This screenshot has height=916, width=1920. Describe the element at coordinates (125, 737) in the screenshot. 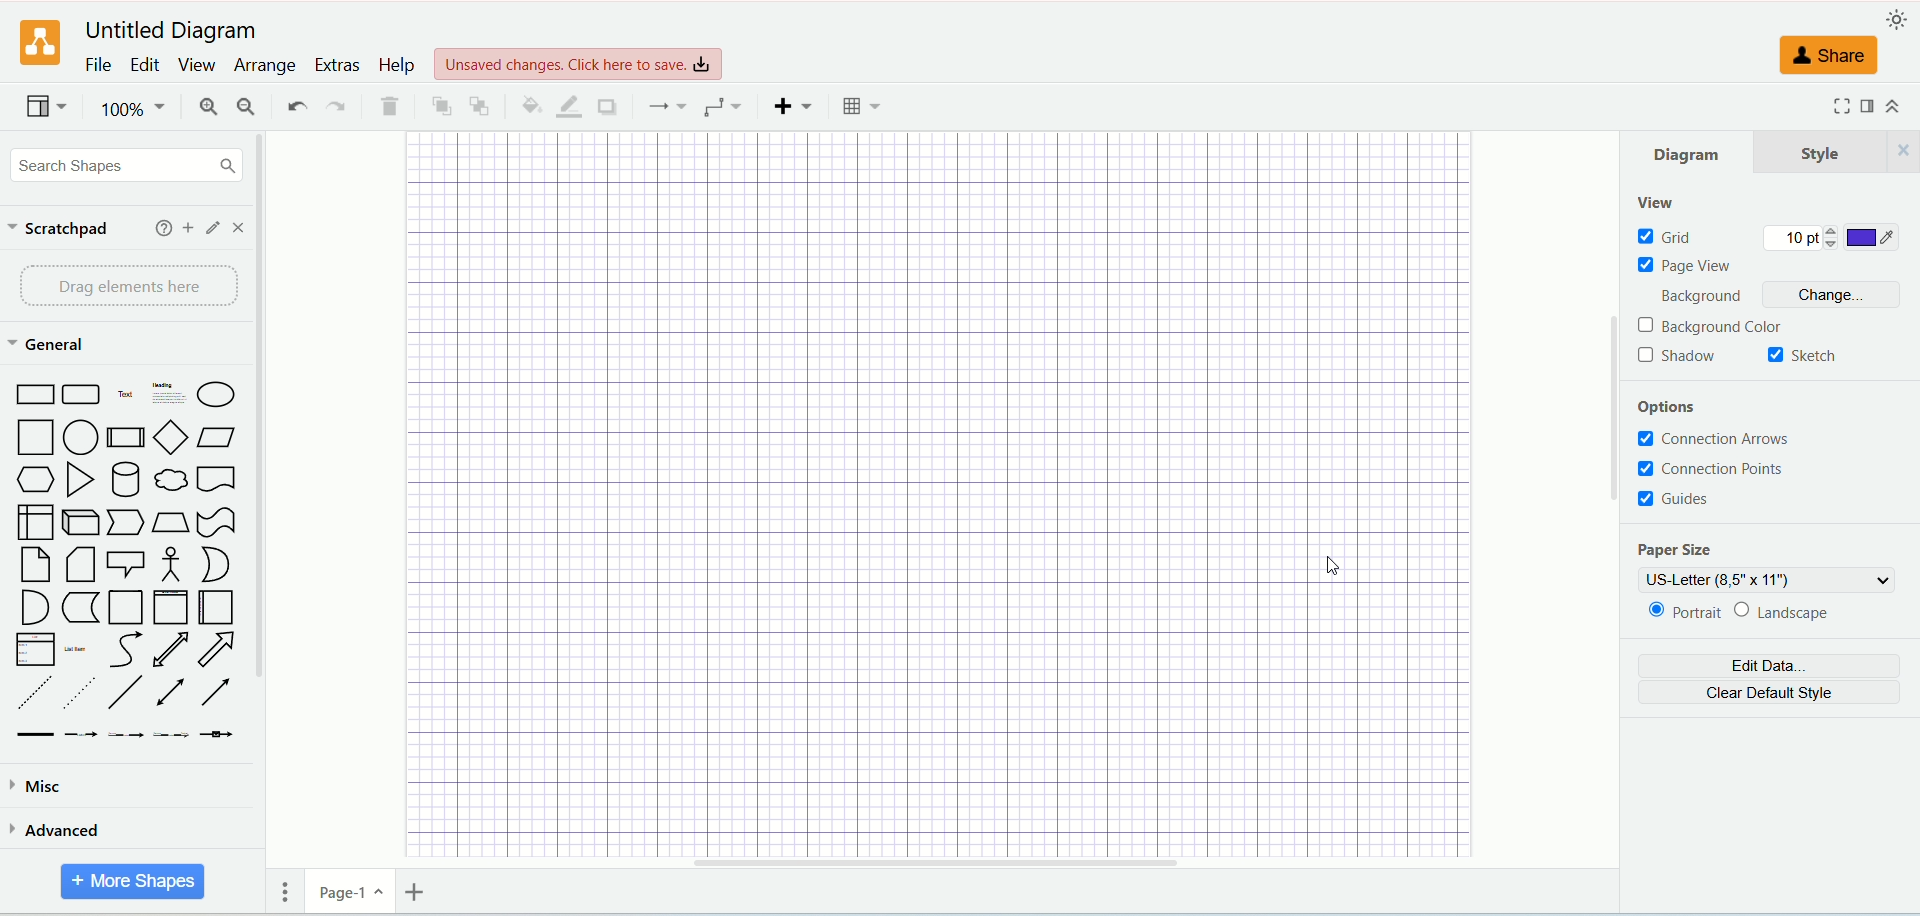

I see `Connector with 2 Labels` at that location.